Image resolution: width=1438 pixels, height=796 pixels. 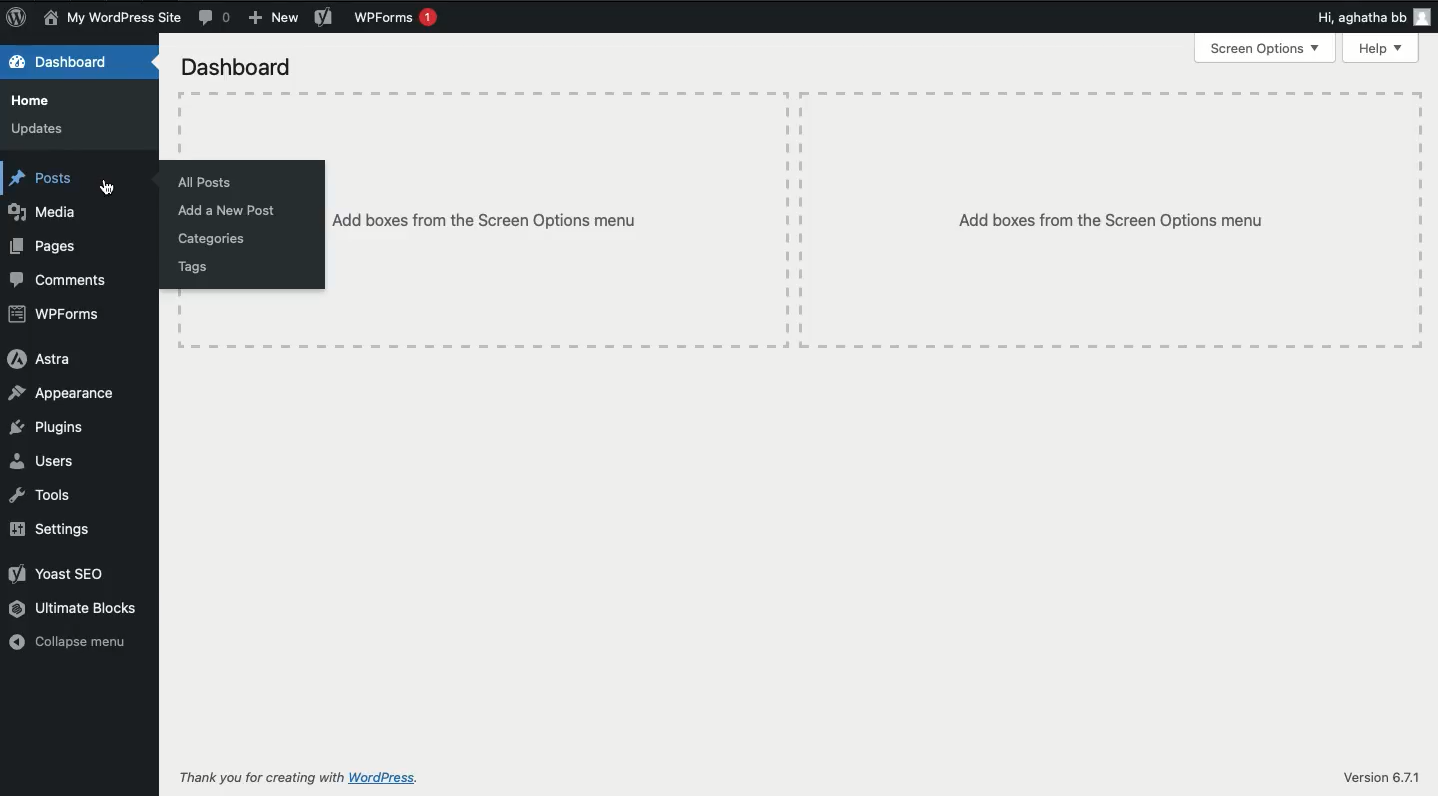 I want to click on Media, so click(x=43, y=214).